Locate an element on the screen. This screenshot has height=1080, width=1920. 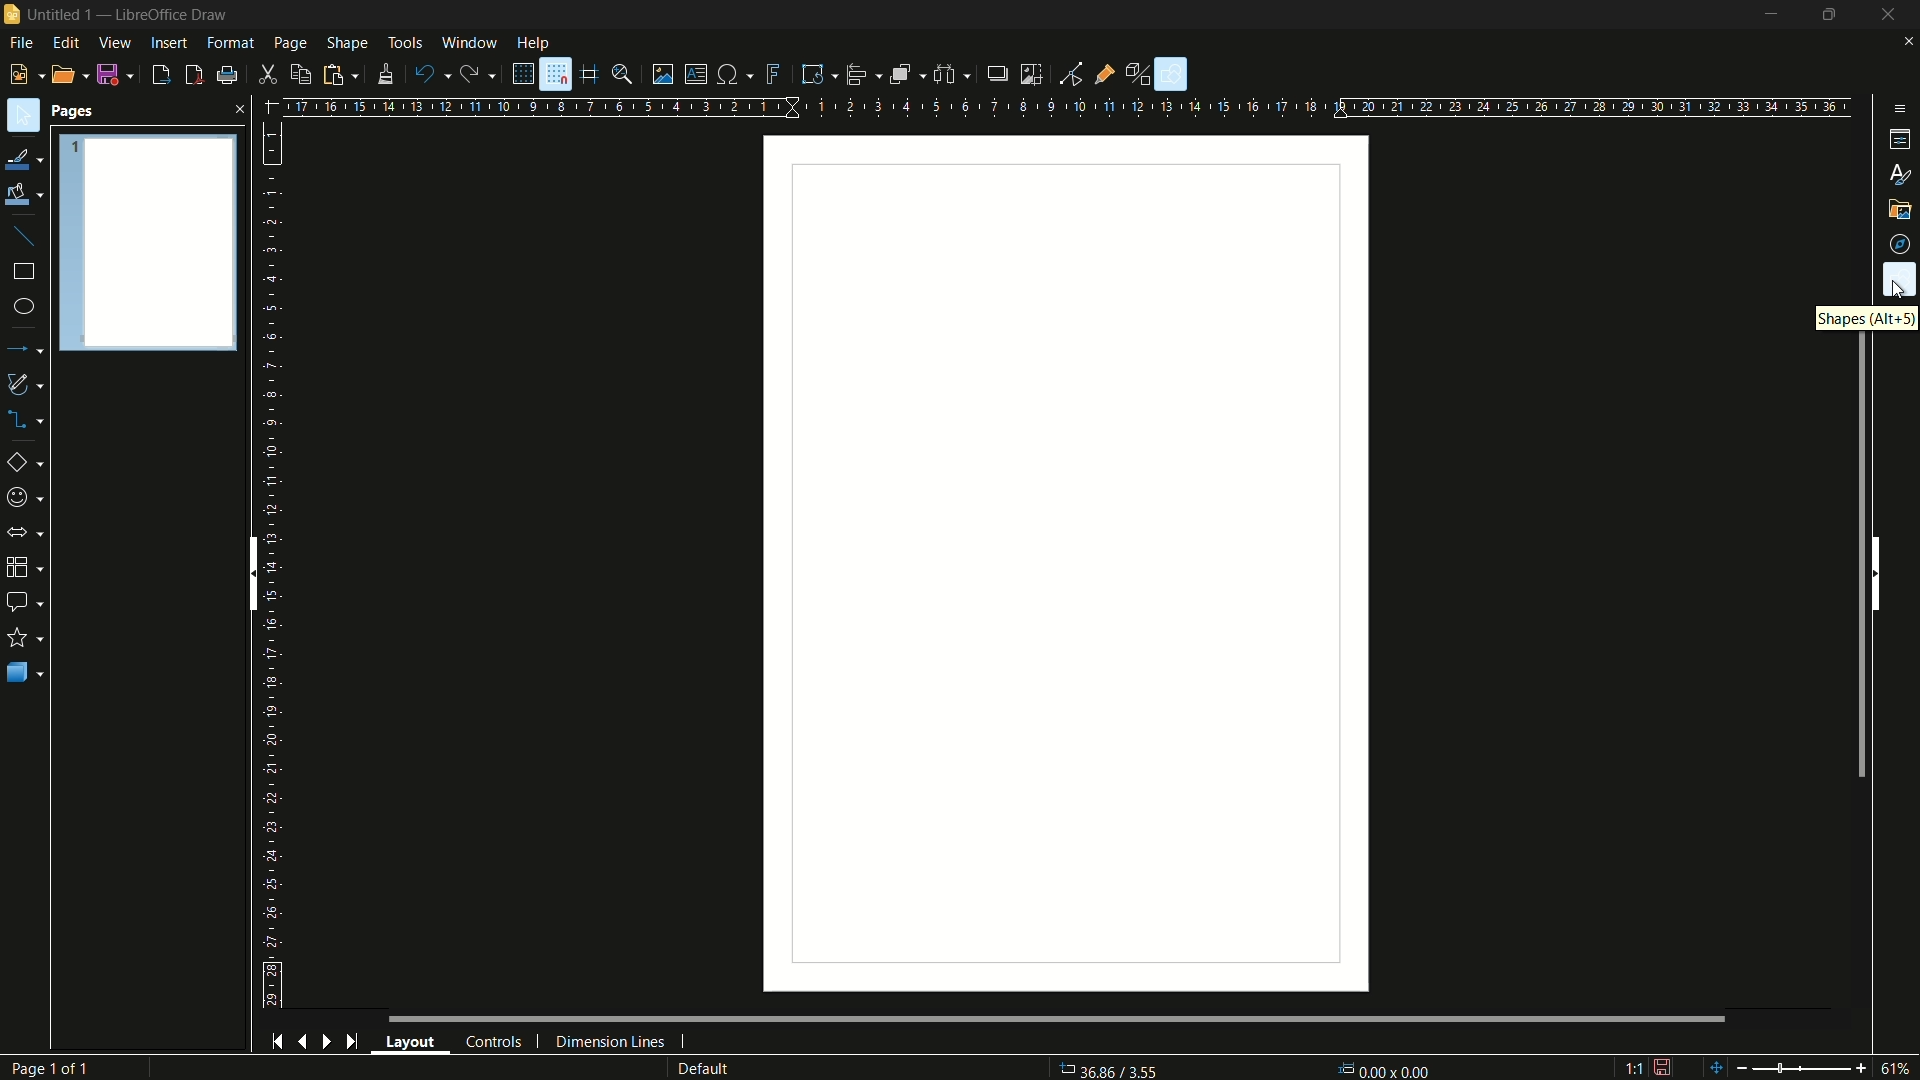
dimension lines is located at coordinates (611, 1044).